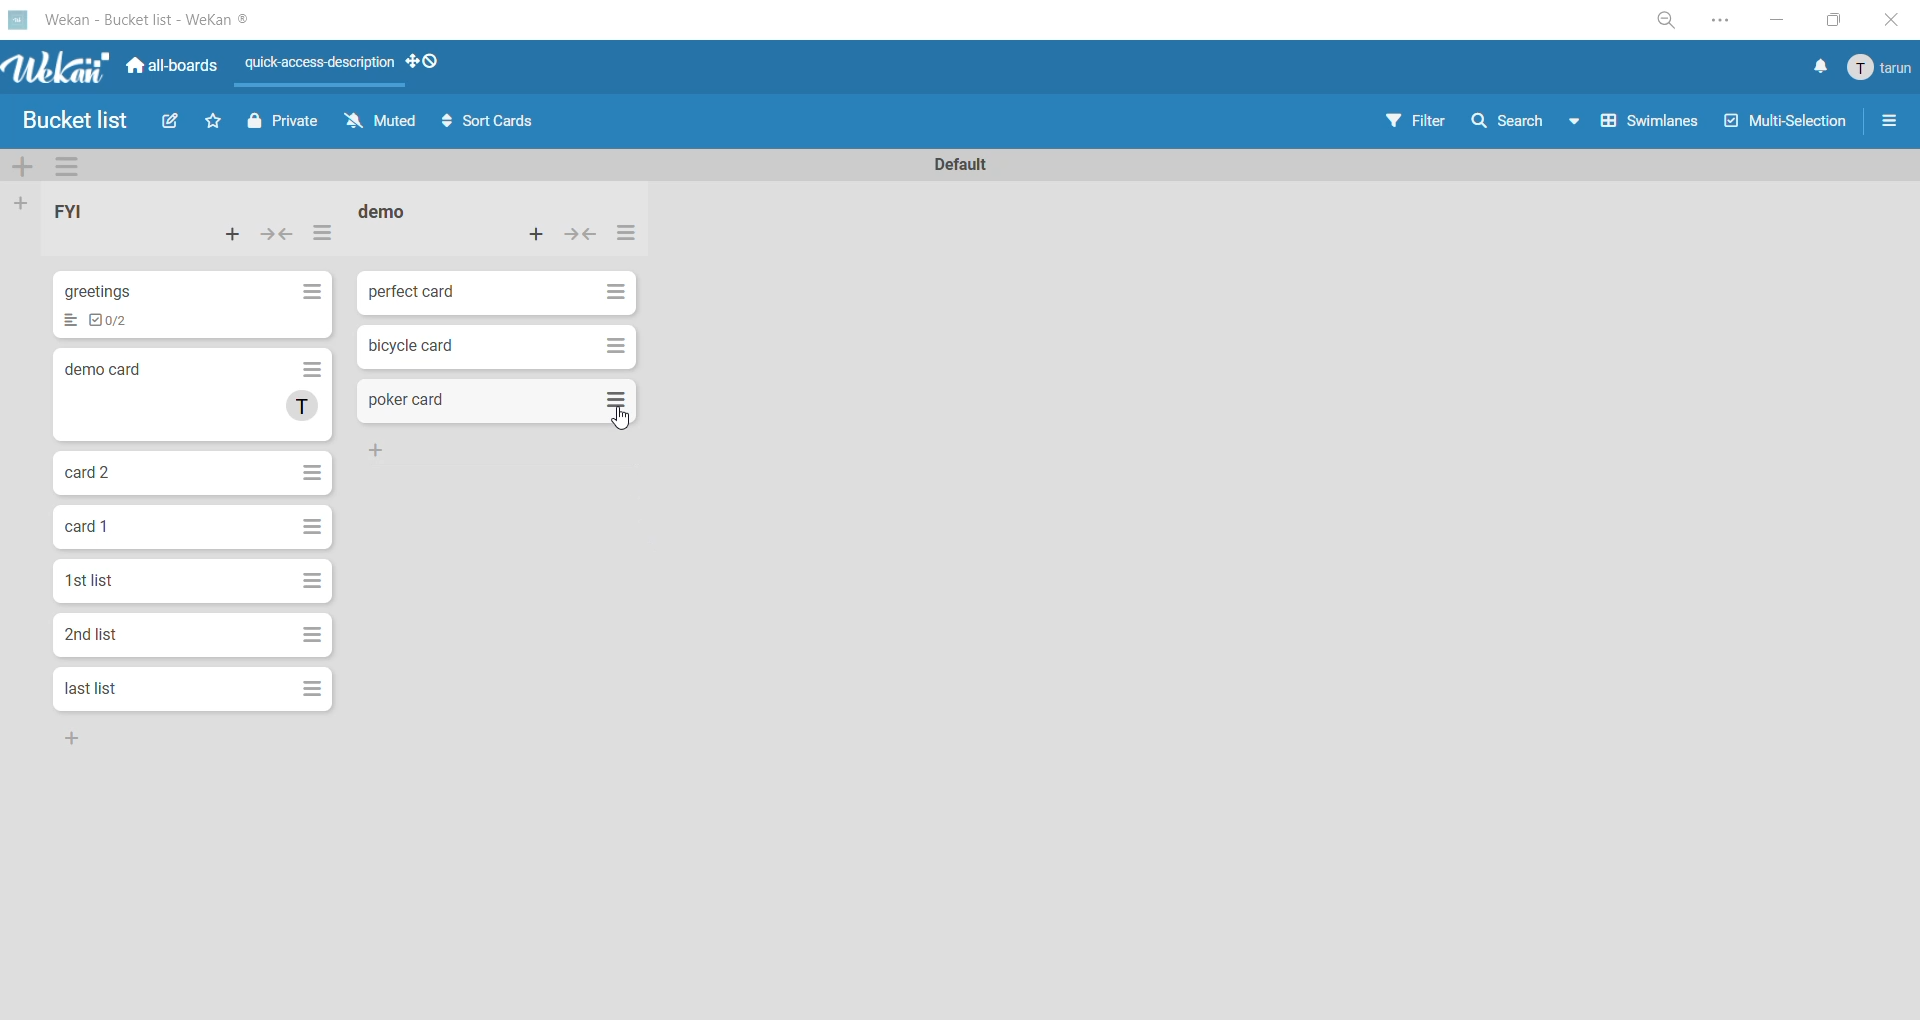  What do you see at coordinates (414, 348) in the screenshot?
I see `bicycle card` at bounding box center [414, 348].